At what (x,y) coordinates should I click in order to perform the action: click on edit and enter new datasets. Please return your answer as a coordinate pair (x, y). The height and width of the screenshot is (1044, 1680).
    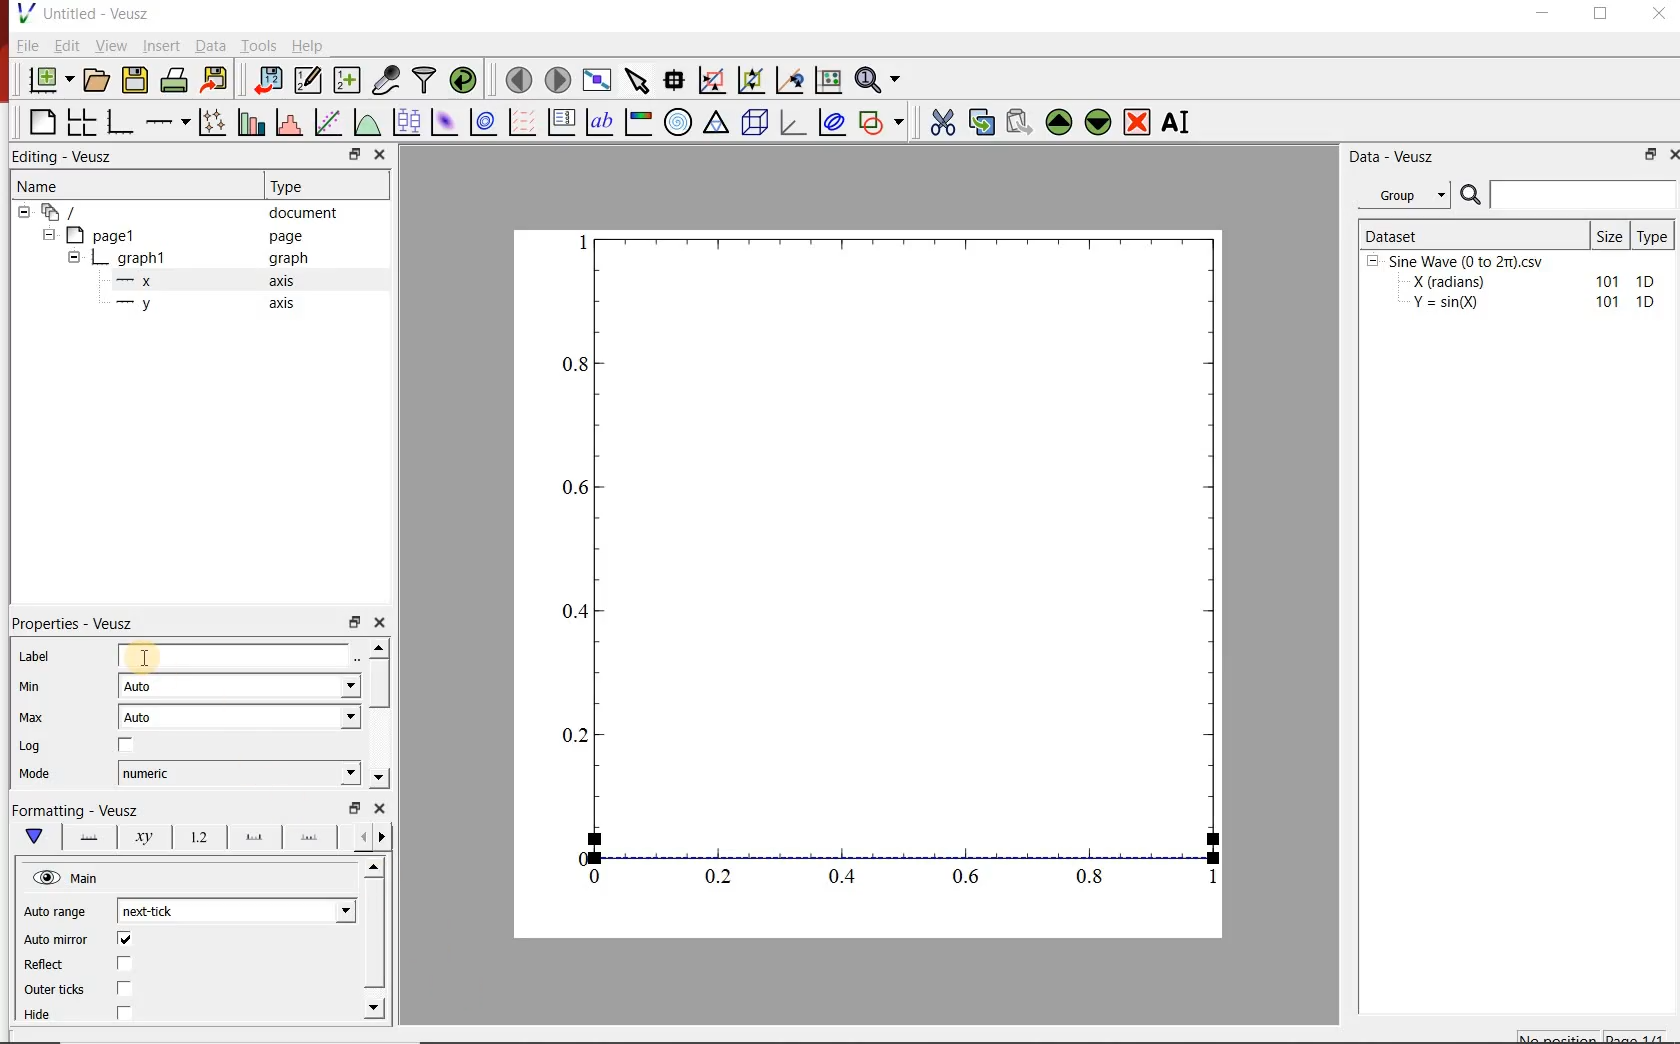
    Looking at the image, I should click on (309, 80).